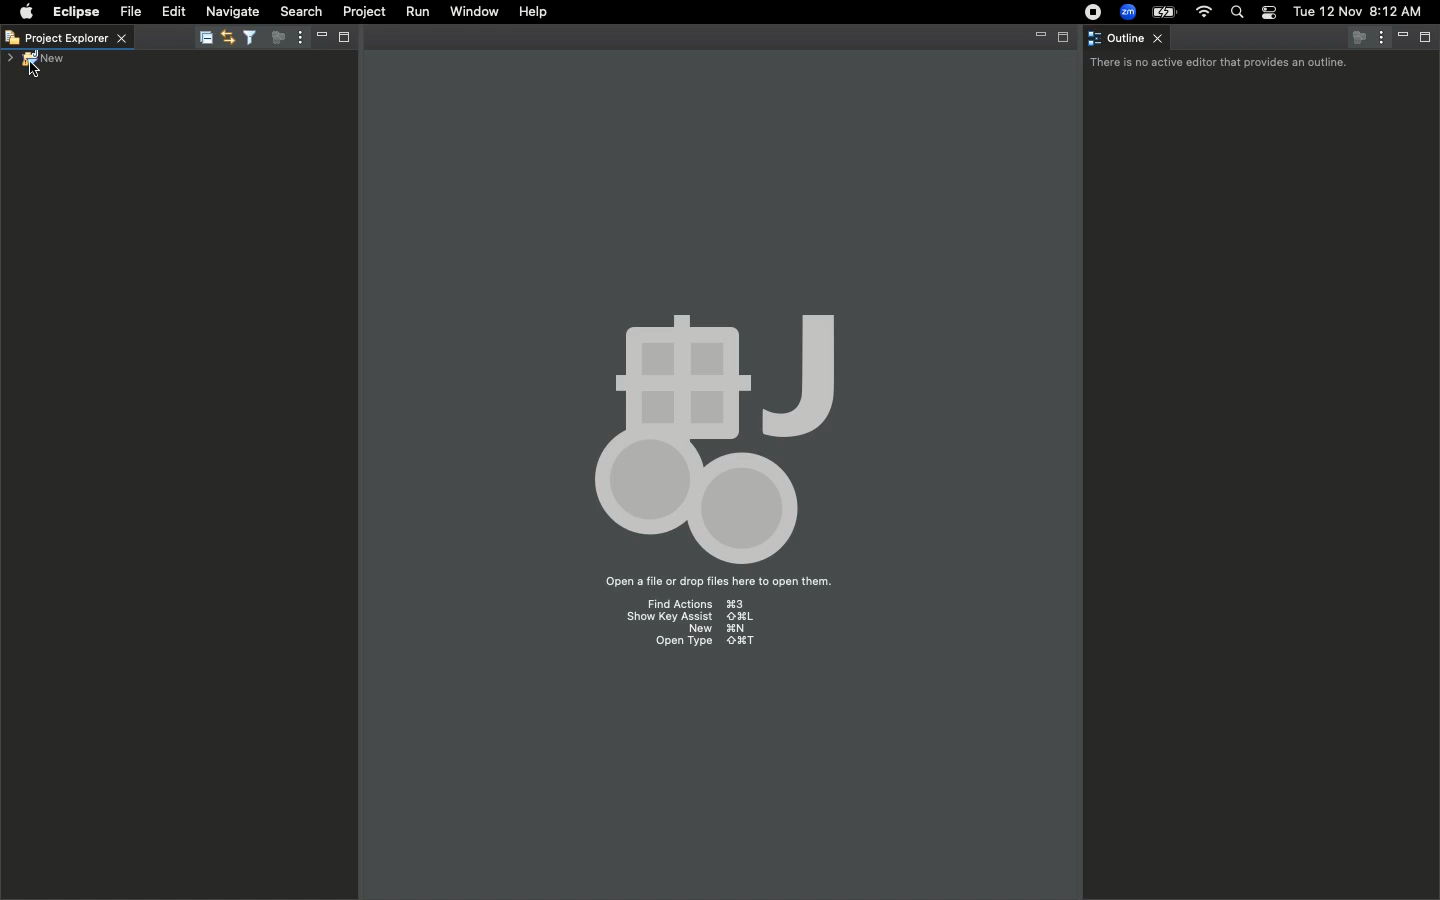  Describe the element at coordinates (25, 13) in the screenshot. I see `Apple logo` at that location.